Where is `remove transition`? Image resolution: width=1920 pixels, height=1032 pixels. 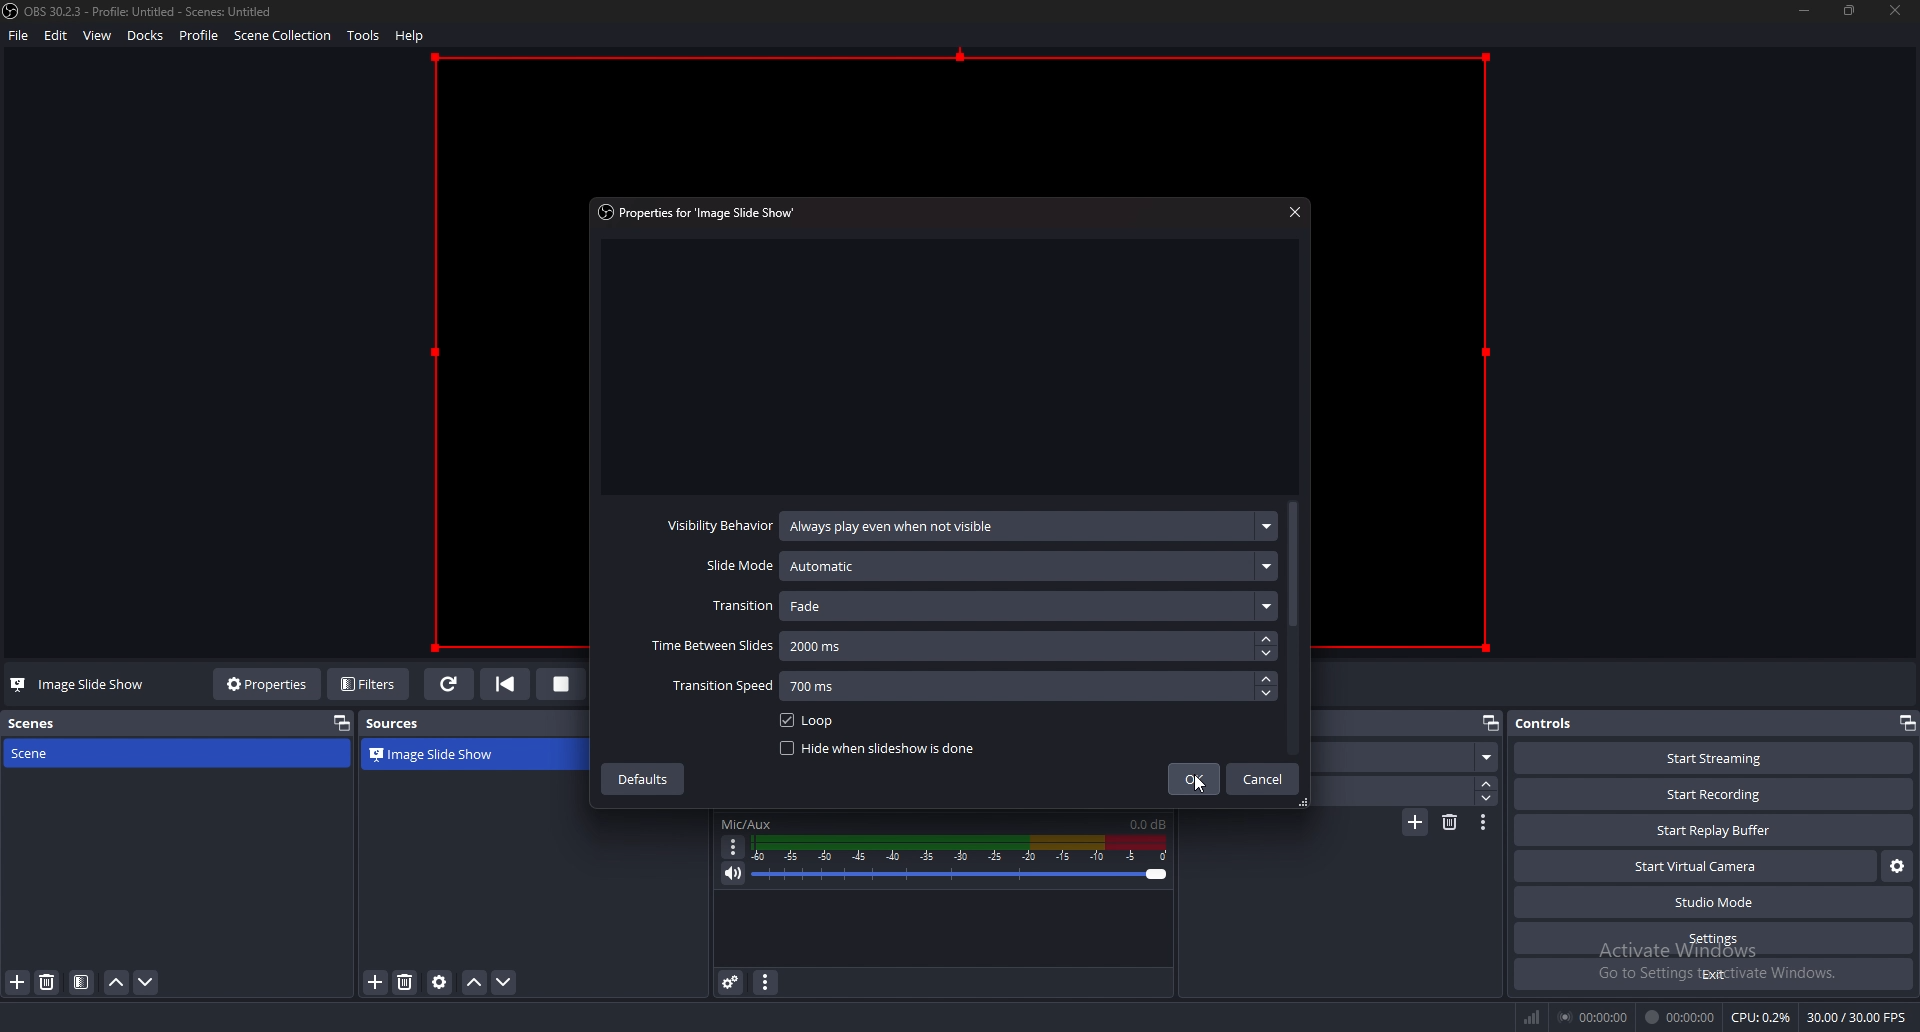 remove transition is located at coordinates (1449, 823).